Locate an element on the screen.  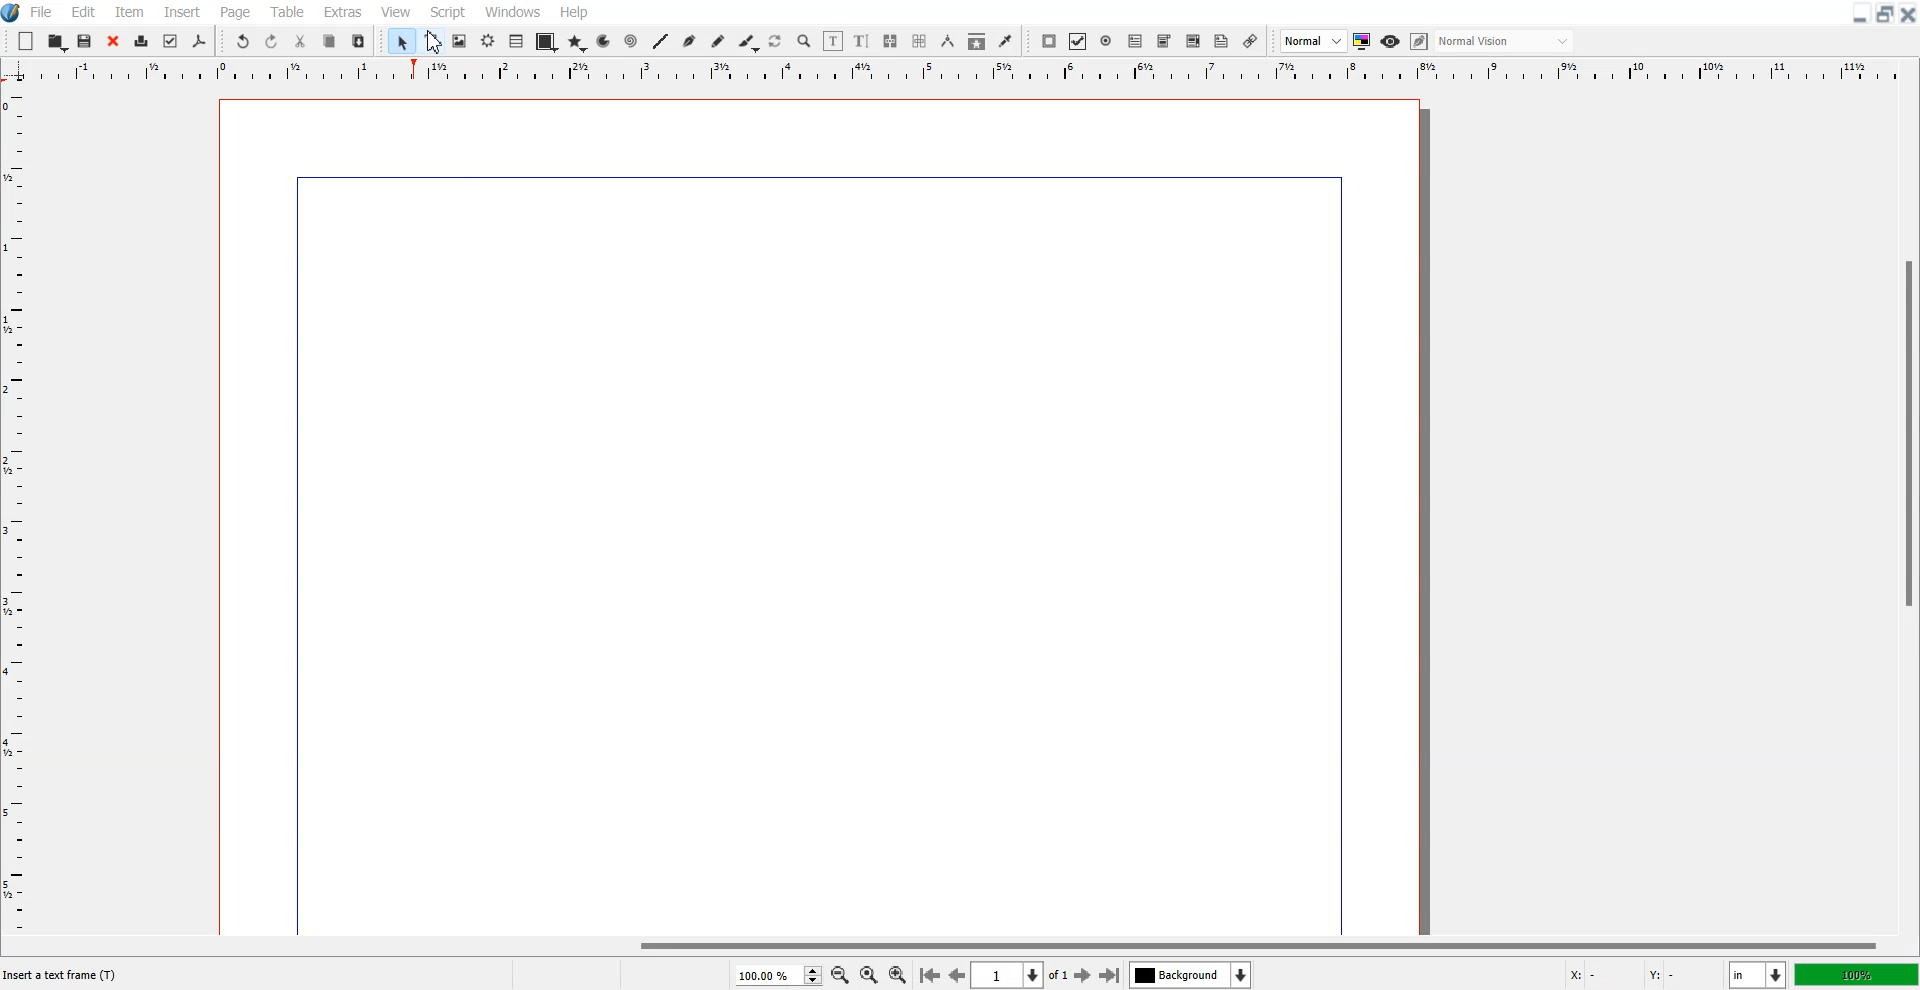
Unlink text Frame is located at coordinates (920, 42).